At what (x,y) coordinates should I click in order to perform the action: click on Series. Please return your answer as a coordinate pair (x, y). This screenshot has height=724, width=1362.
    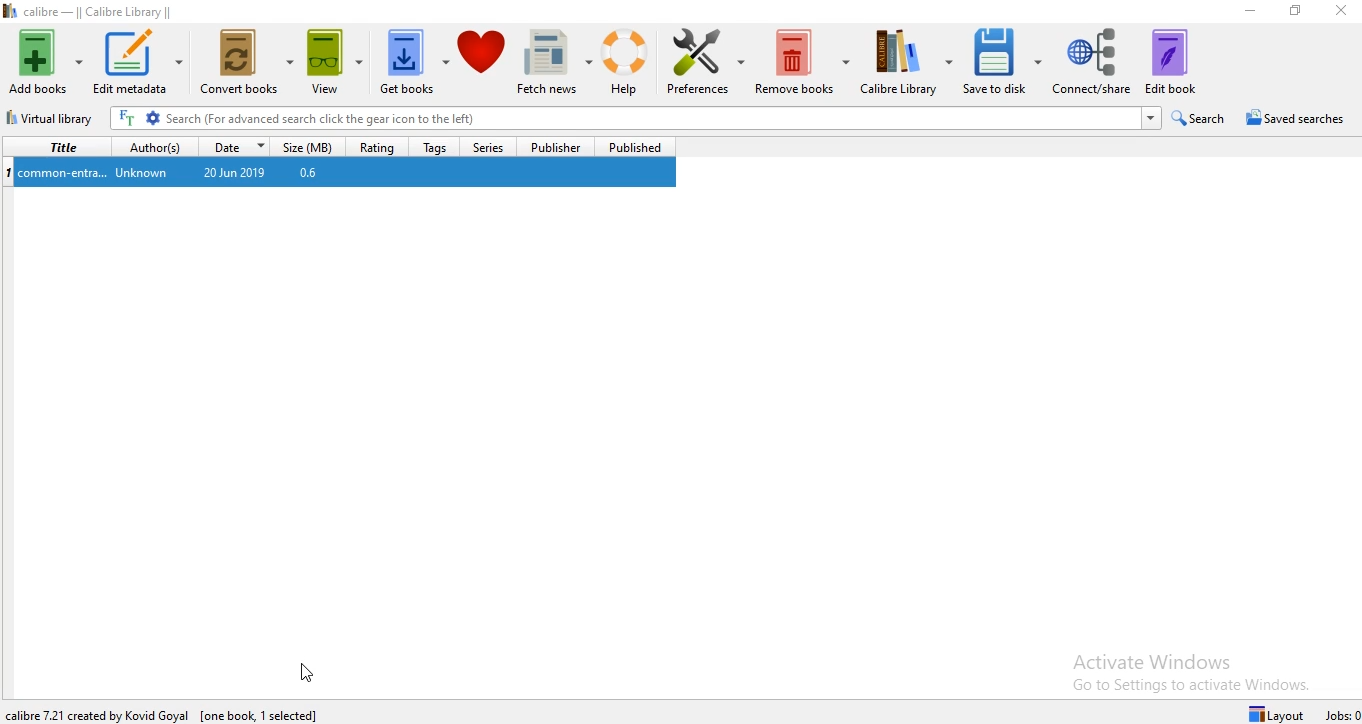
    Looking at the image, I should click on (485, 147).